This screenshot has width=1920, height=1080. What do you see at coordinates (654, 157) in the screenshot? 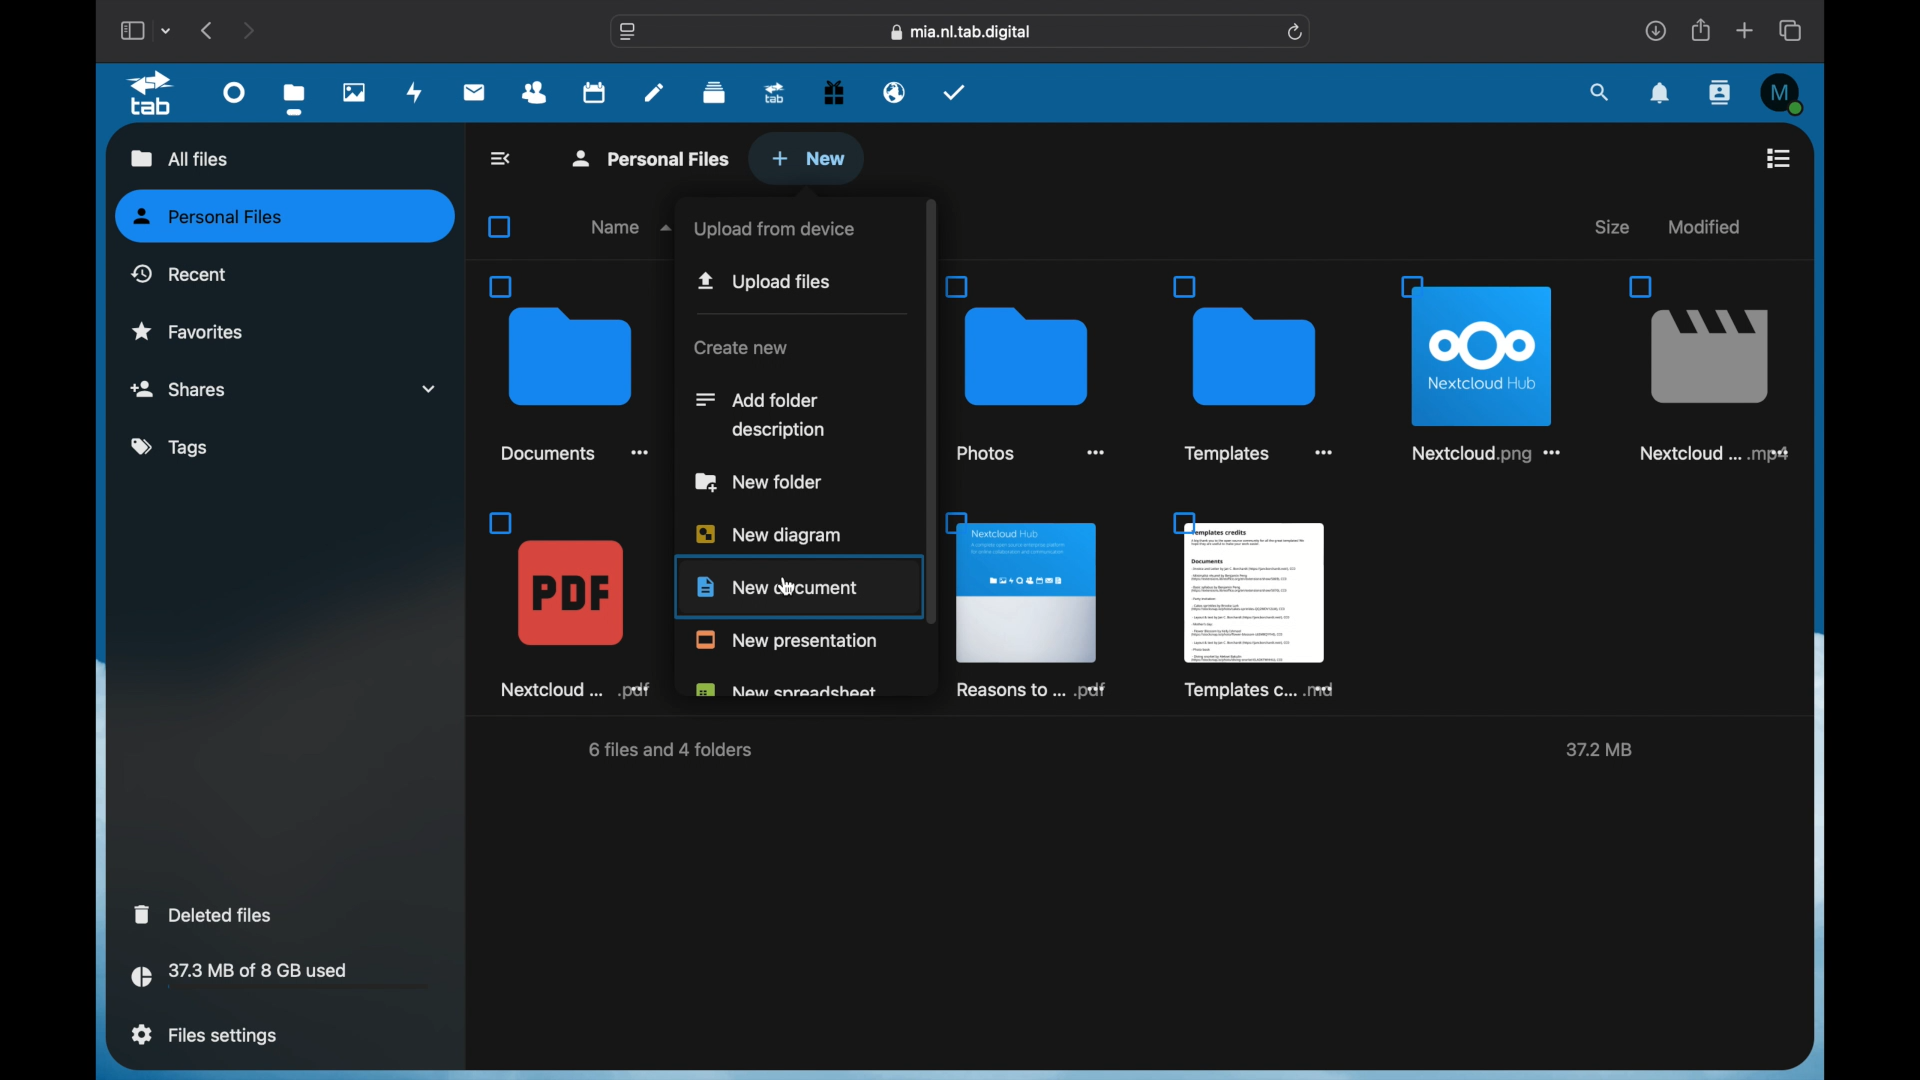
I see `personal files` at bounding box center [654, 157].